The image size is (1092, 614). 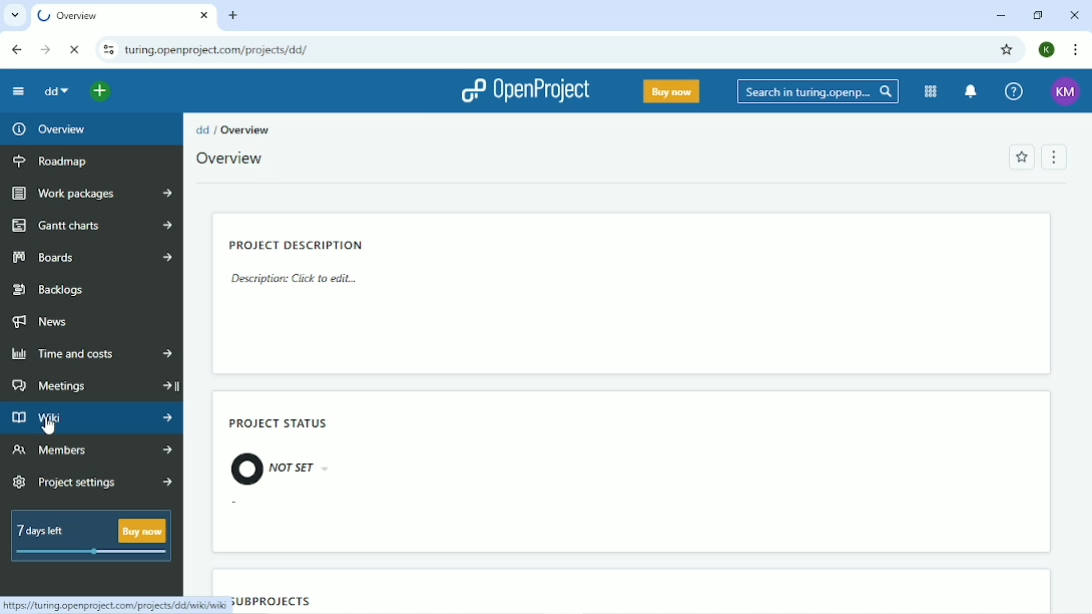 What do you see at coordinates (55, 92) in the screenshot?
I see `dd` at bounding box center [55, 92].